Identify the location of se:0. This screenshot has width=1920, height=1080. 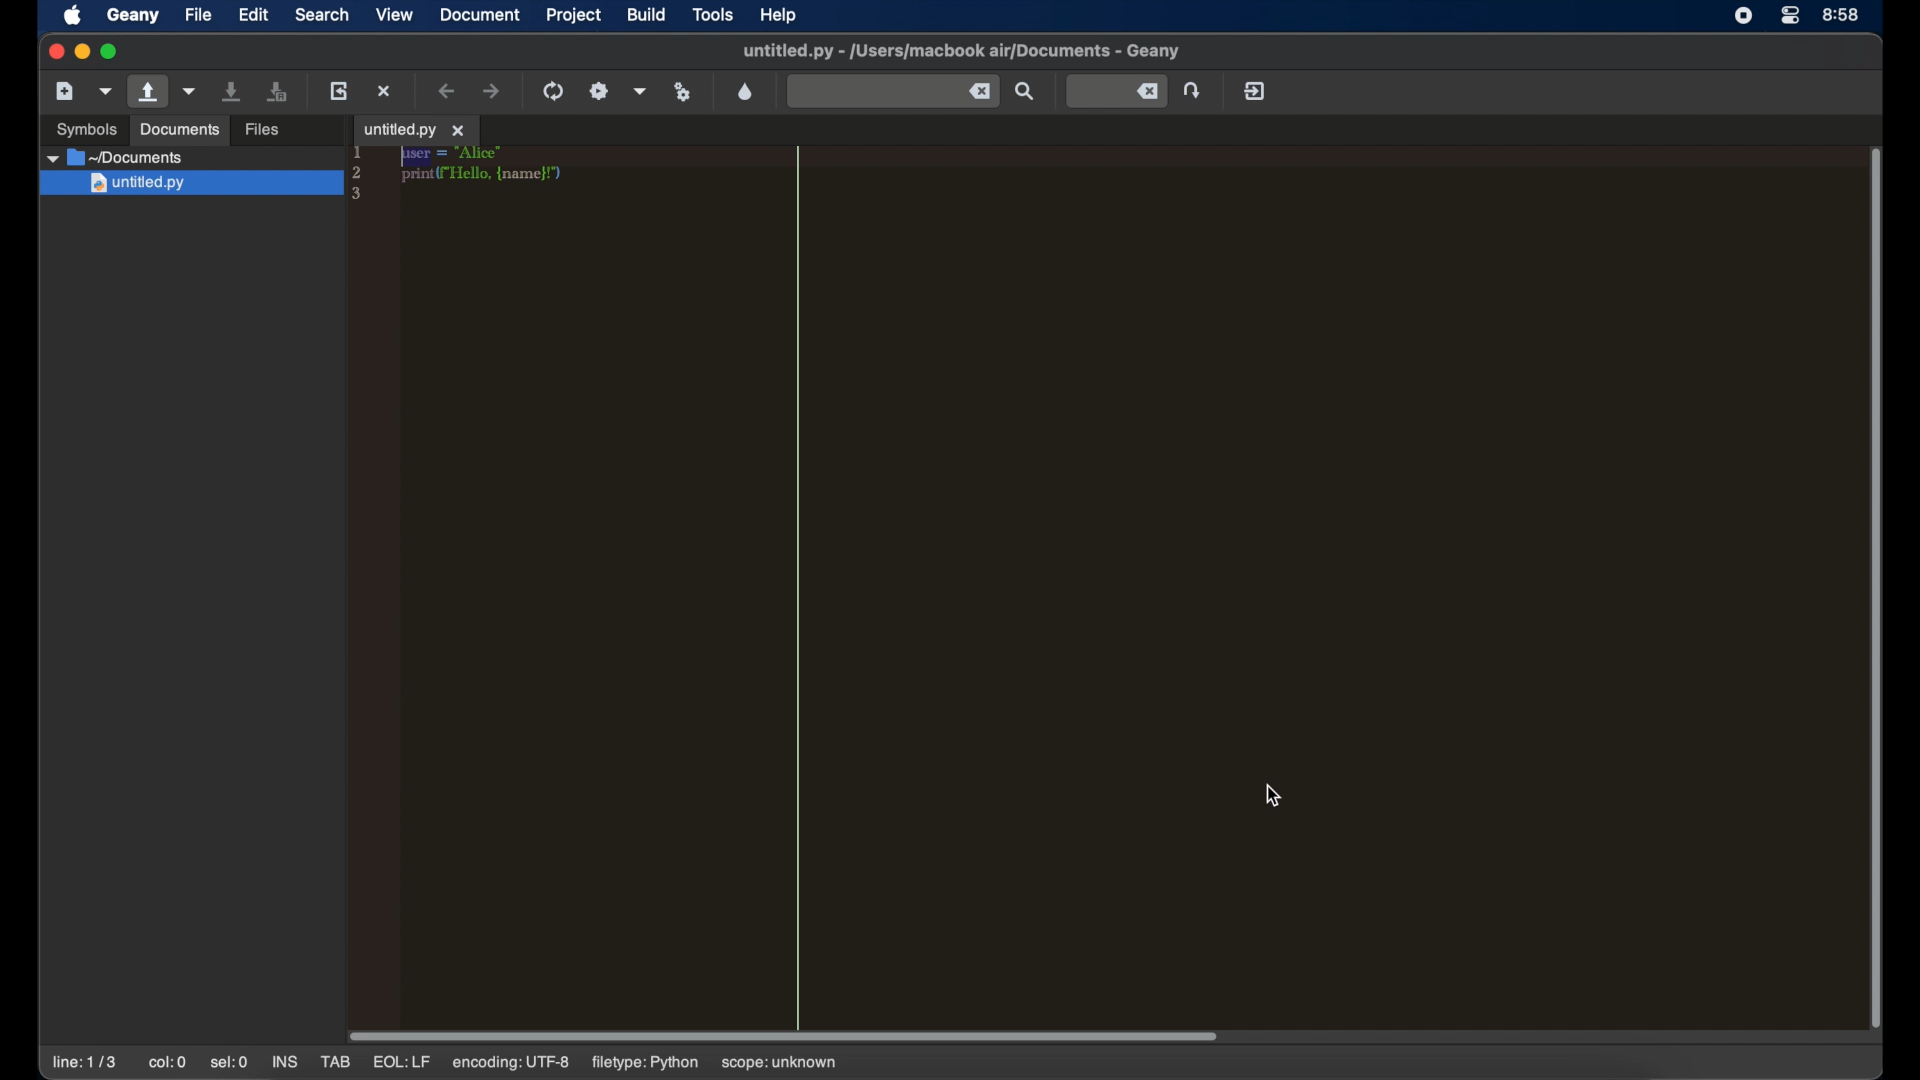
(230, 1061).